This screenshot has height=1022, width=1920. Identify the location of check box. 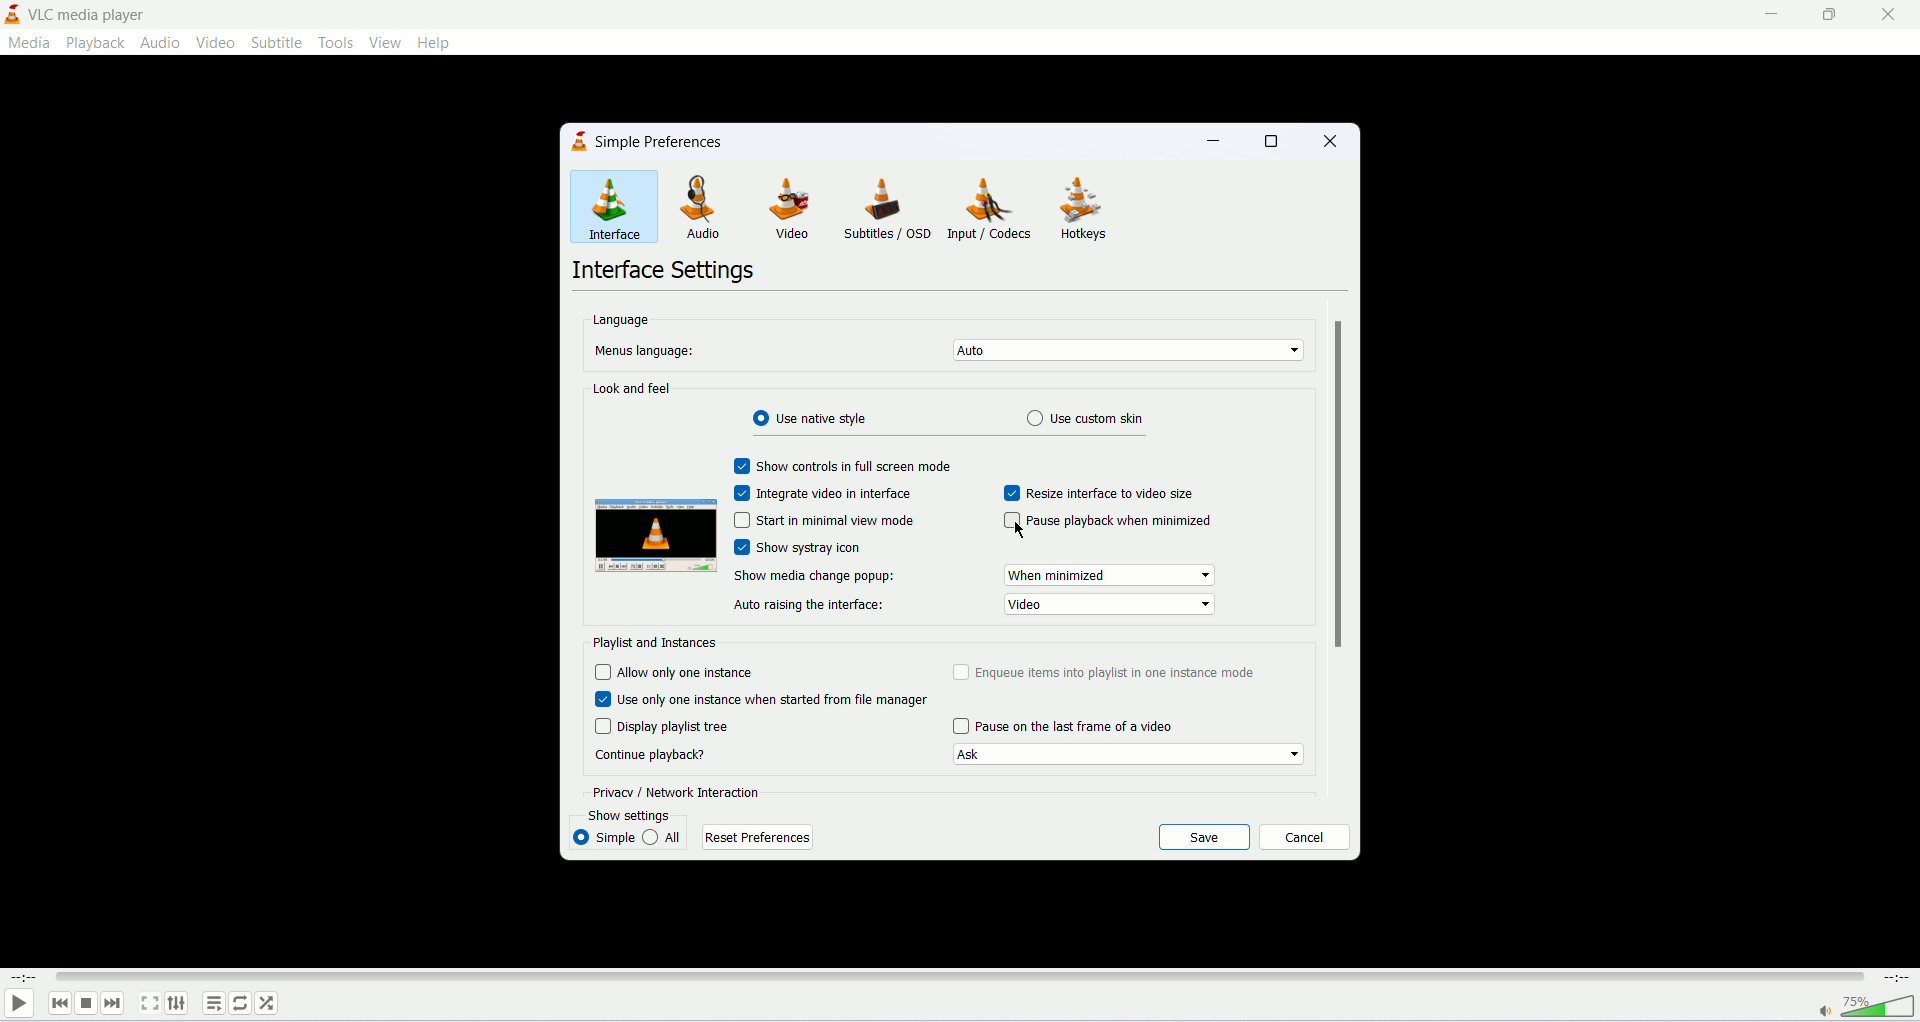
(601, 671).